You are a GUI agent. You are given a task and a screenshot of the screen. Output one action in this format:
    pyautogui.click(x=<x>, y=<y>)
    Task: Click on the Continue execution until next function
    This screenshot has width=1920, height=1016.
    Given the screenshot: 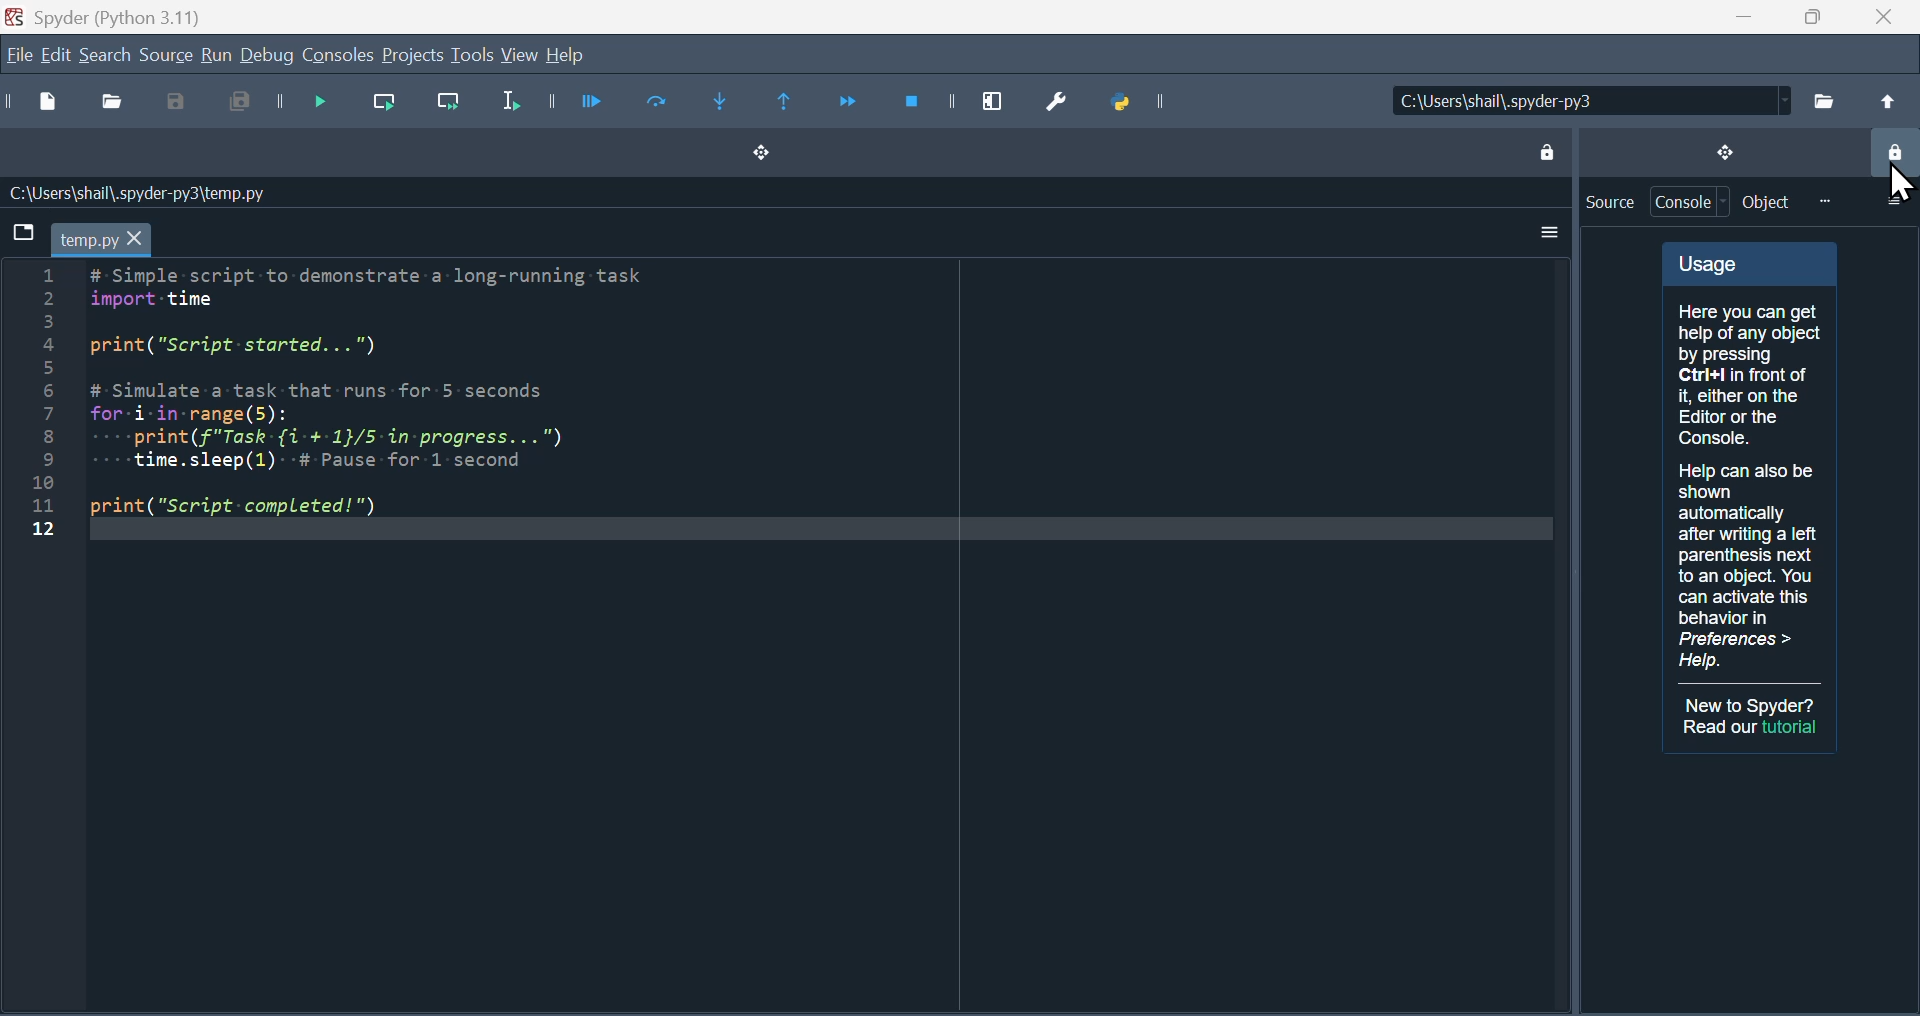 What is the action you would take?
    pyautogui.click(x=847, y=101)
    